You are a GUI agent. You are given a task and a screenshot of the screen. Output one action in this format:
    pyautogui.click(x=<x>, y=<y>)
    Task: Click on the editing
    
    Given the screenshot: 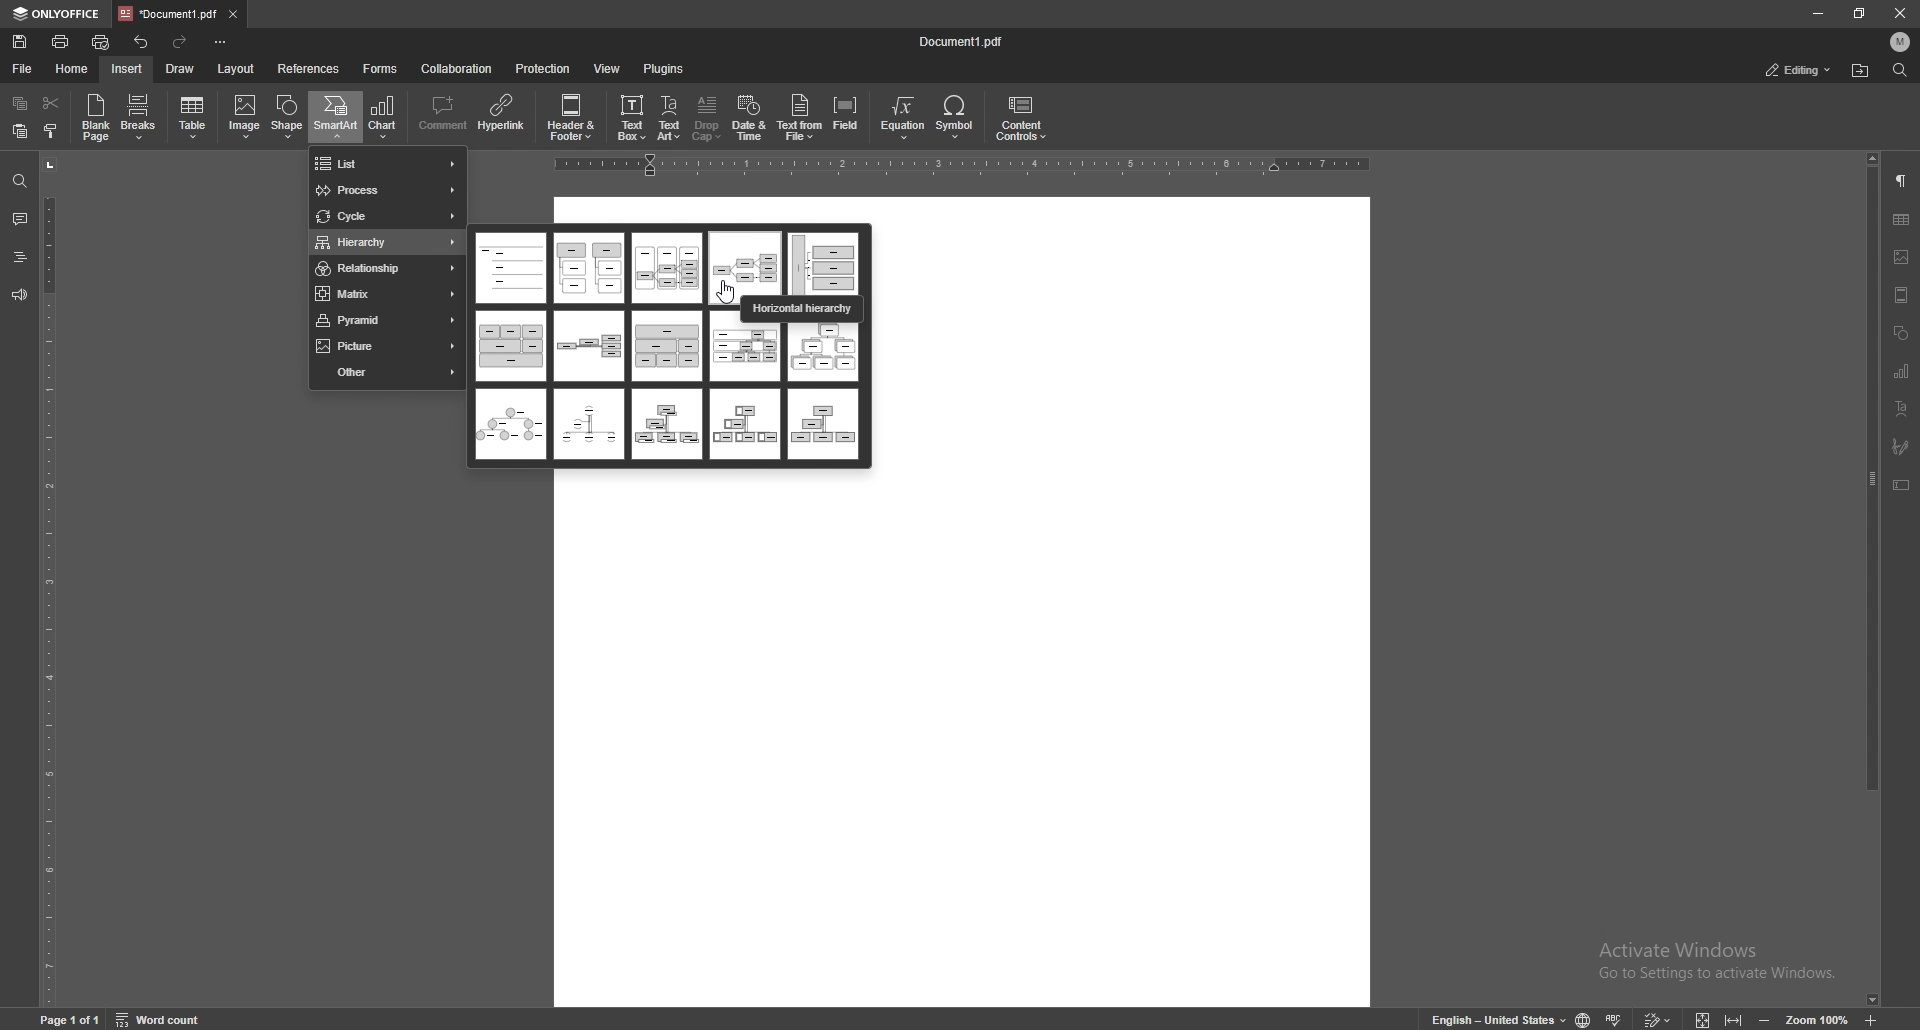 What is the action you would take?
    pyautogui.click(x=1800, y=70)
    